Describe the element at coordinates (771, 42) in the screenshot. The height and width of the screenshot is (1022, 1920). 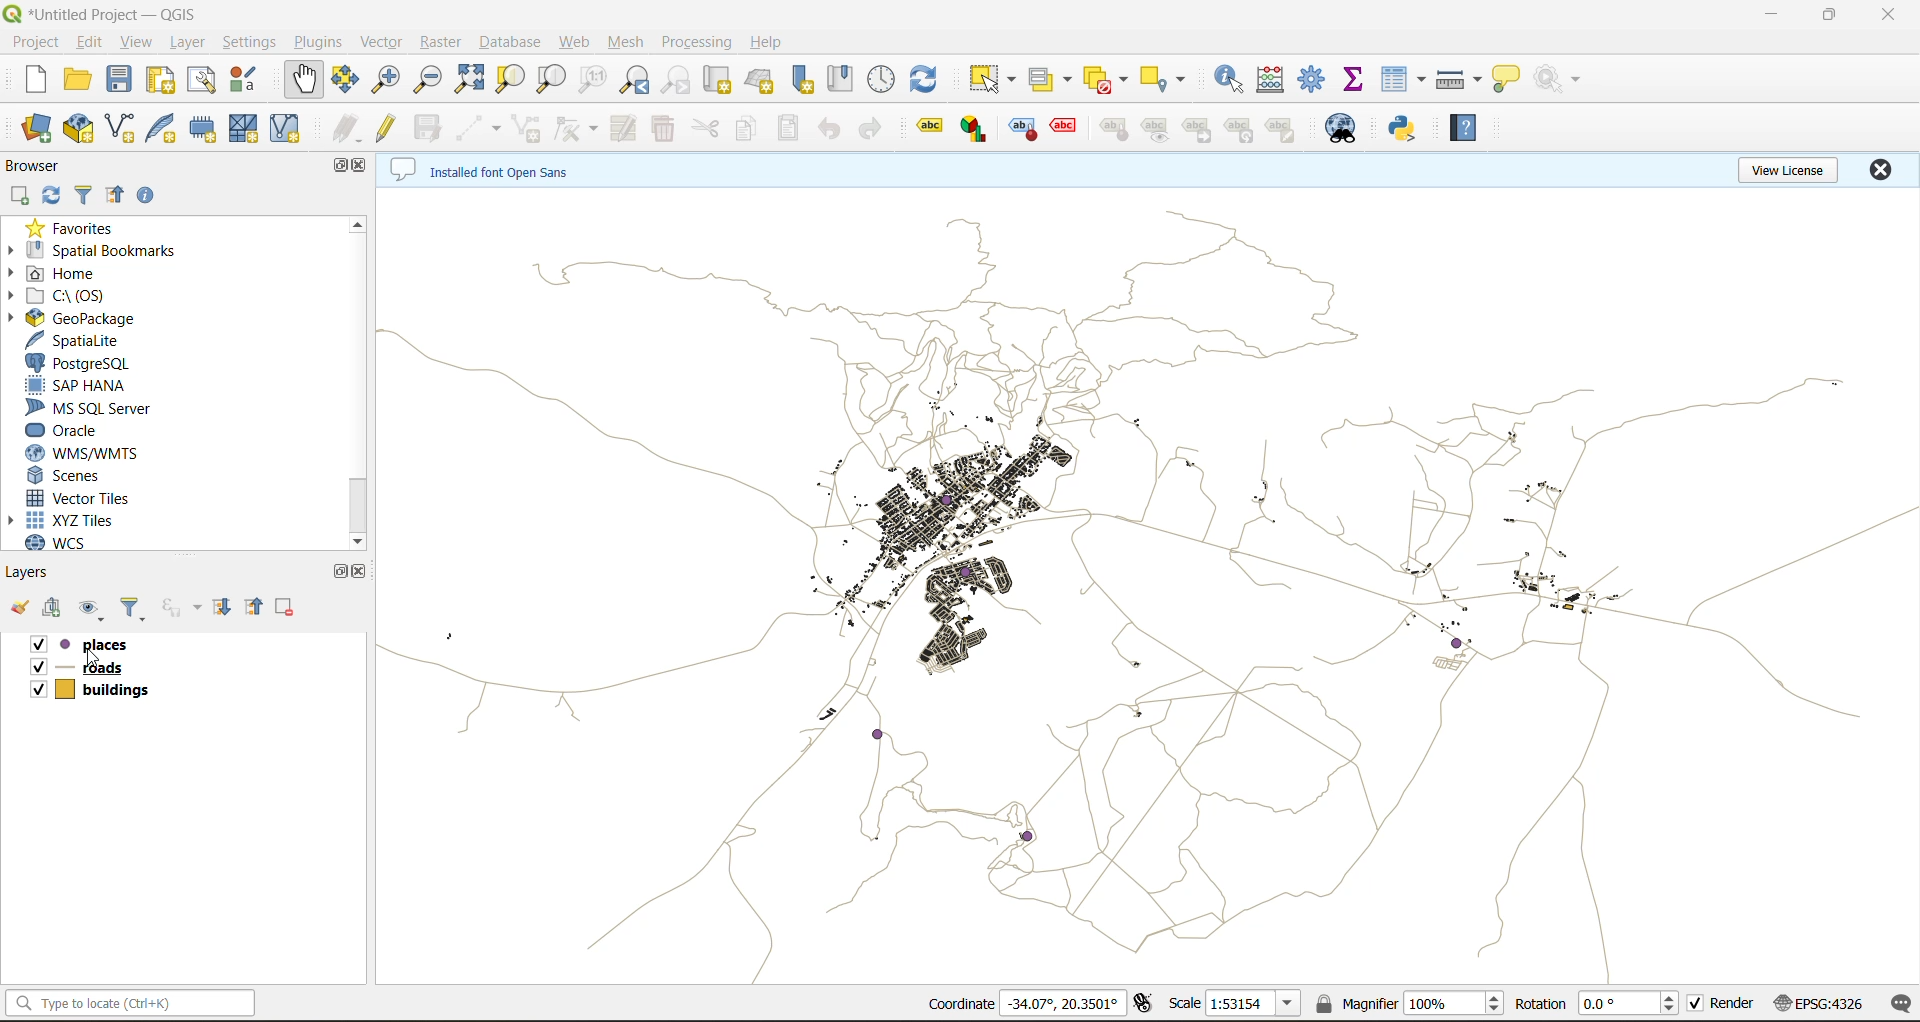
I see `help` at that location.